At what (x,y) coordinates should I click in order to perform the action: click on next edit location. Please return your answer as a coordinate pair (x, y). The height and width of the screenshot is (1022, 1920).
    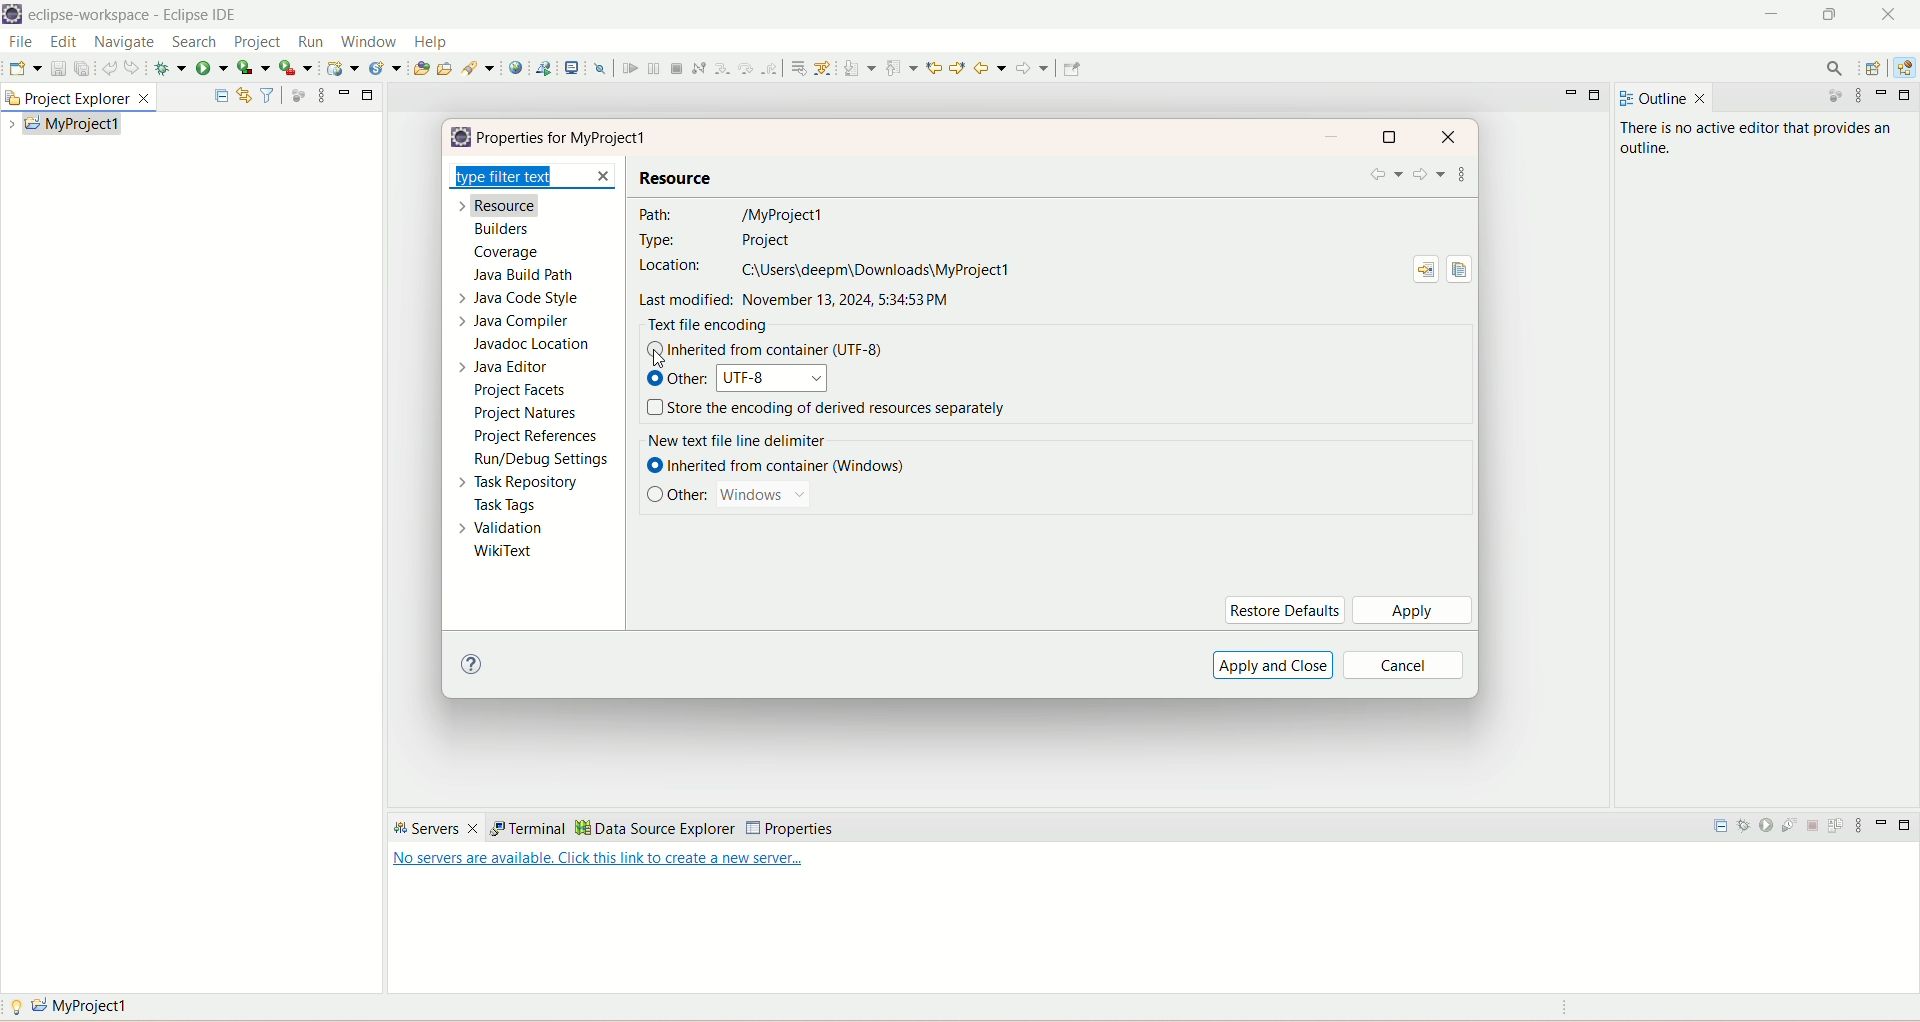
    Looking at the image, I should click on (934, 68).